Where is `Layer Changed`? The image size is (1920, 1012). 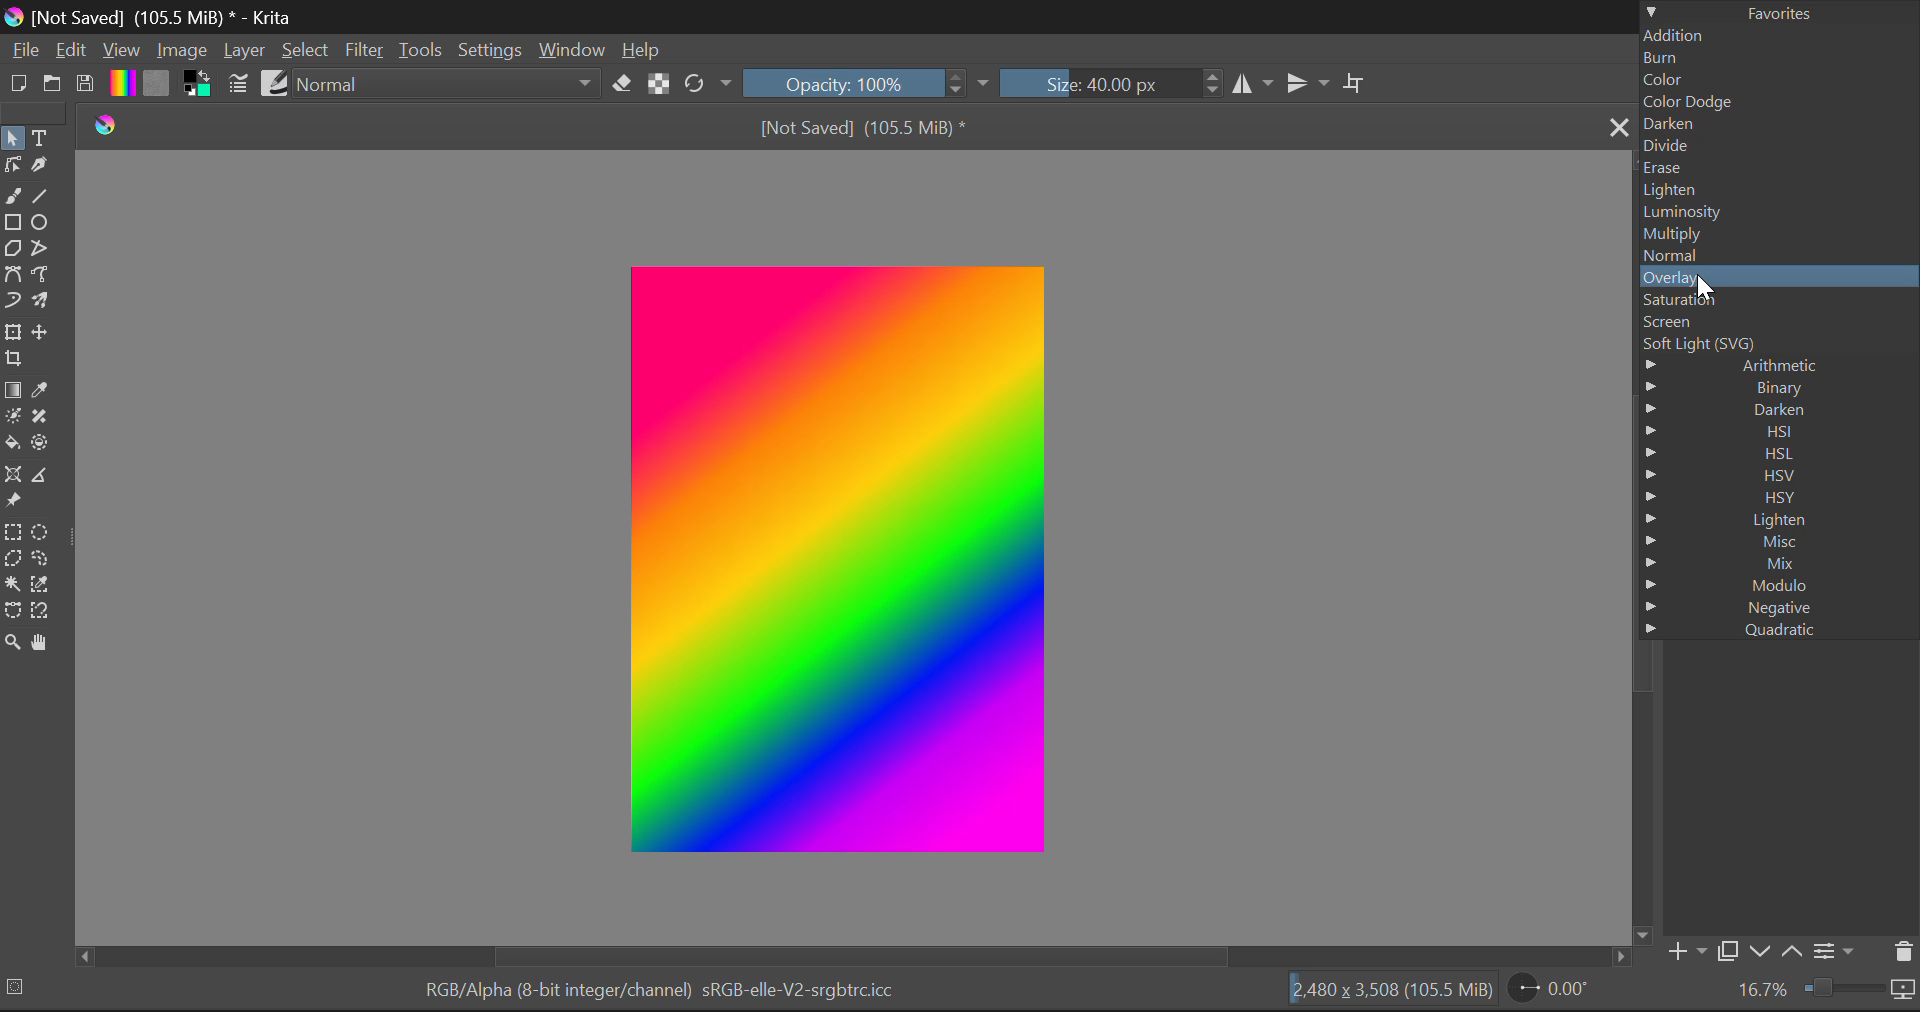 Layer Changed is located at coordinates (836, 559).